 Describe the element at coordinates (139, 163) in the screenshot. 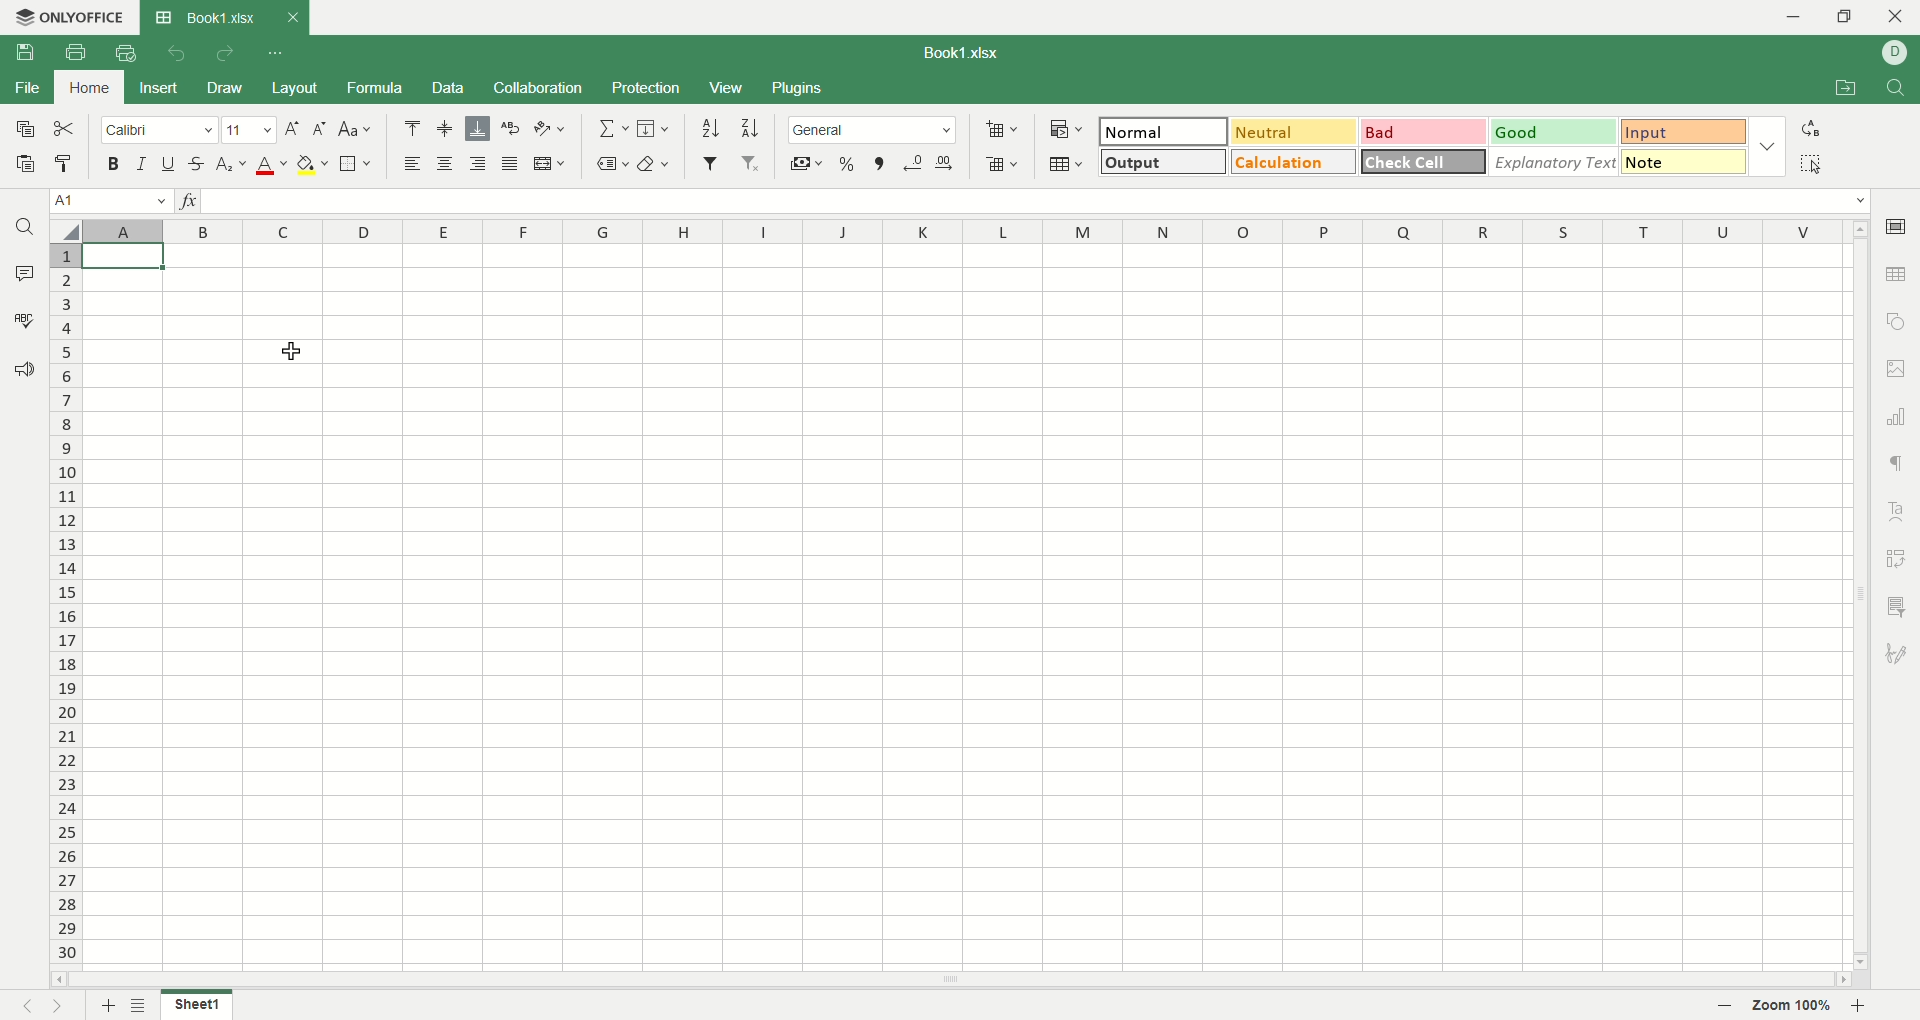

I see `italics` at that location.